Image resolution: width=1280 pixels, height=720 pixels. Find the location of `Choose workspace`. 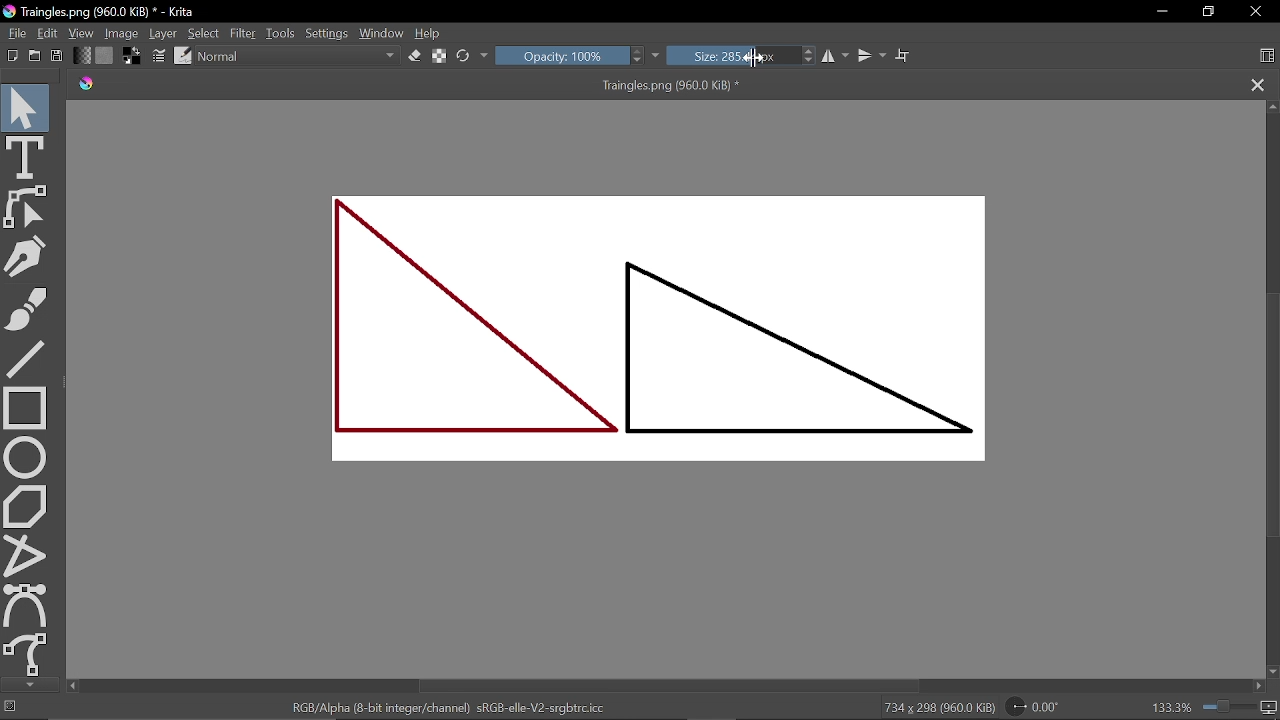

Choose workspace is located at coordinates (1262, 56).